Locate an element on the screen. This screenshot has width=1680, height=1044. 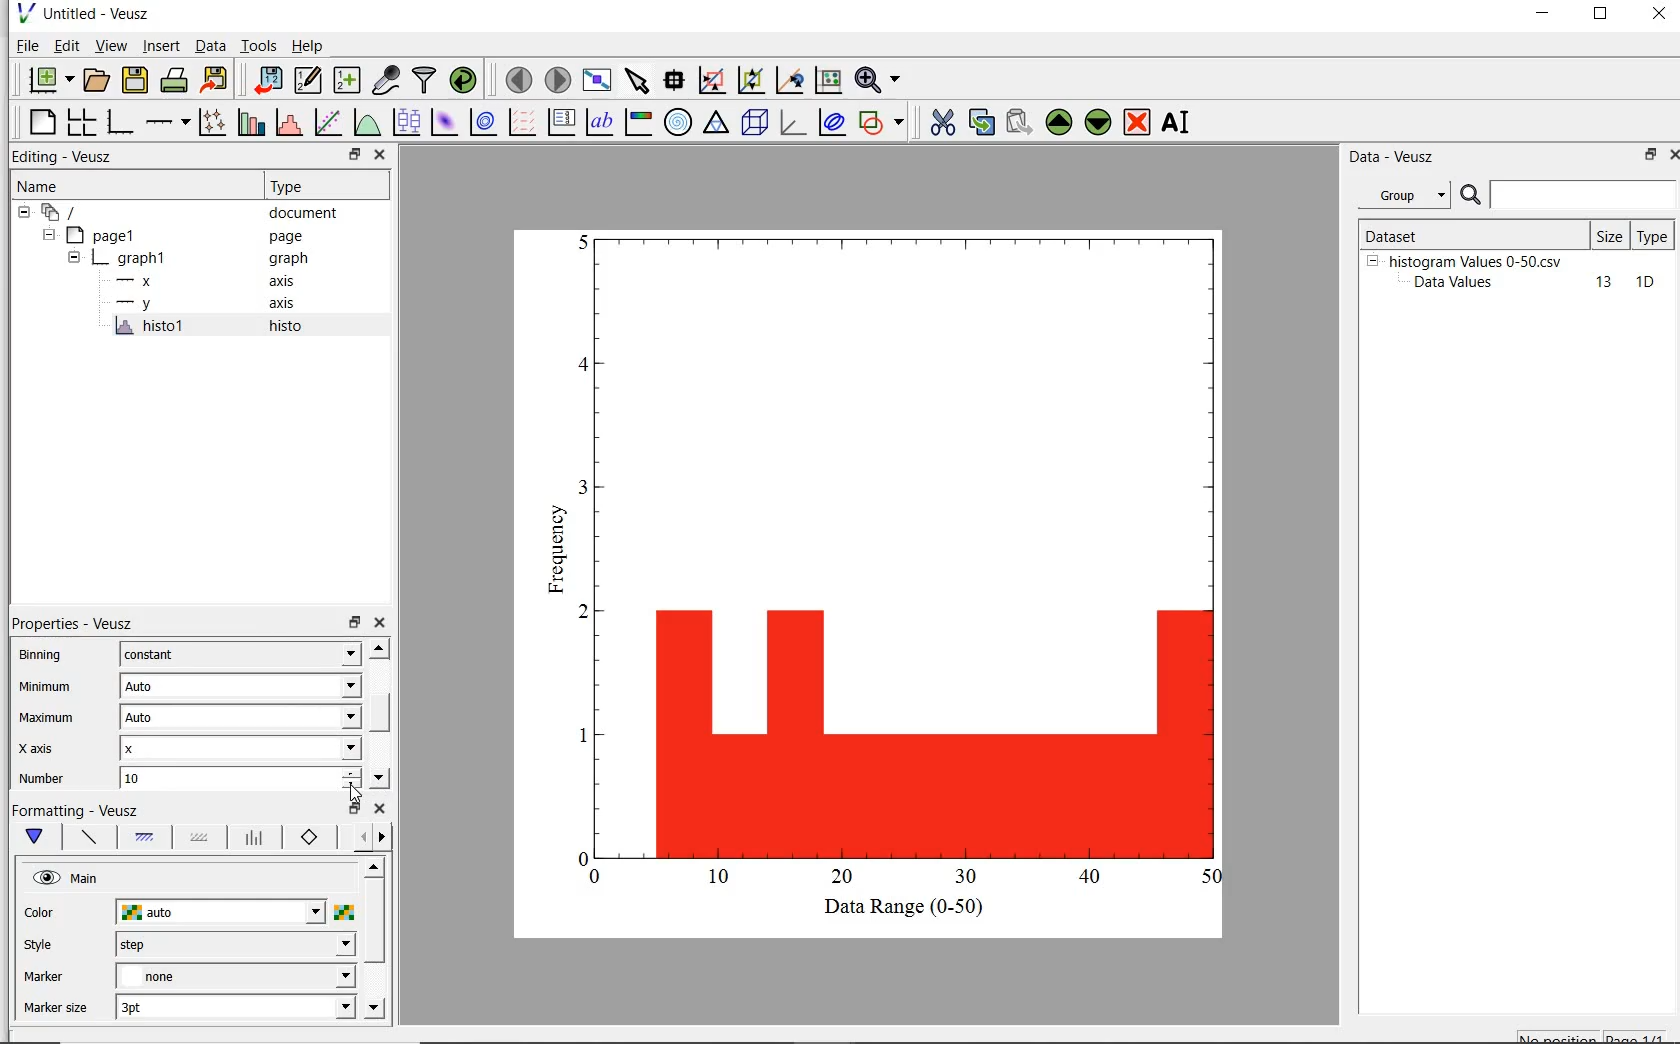
plot boxplots is located at coordinates (406, 121).